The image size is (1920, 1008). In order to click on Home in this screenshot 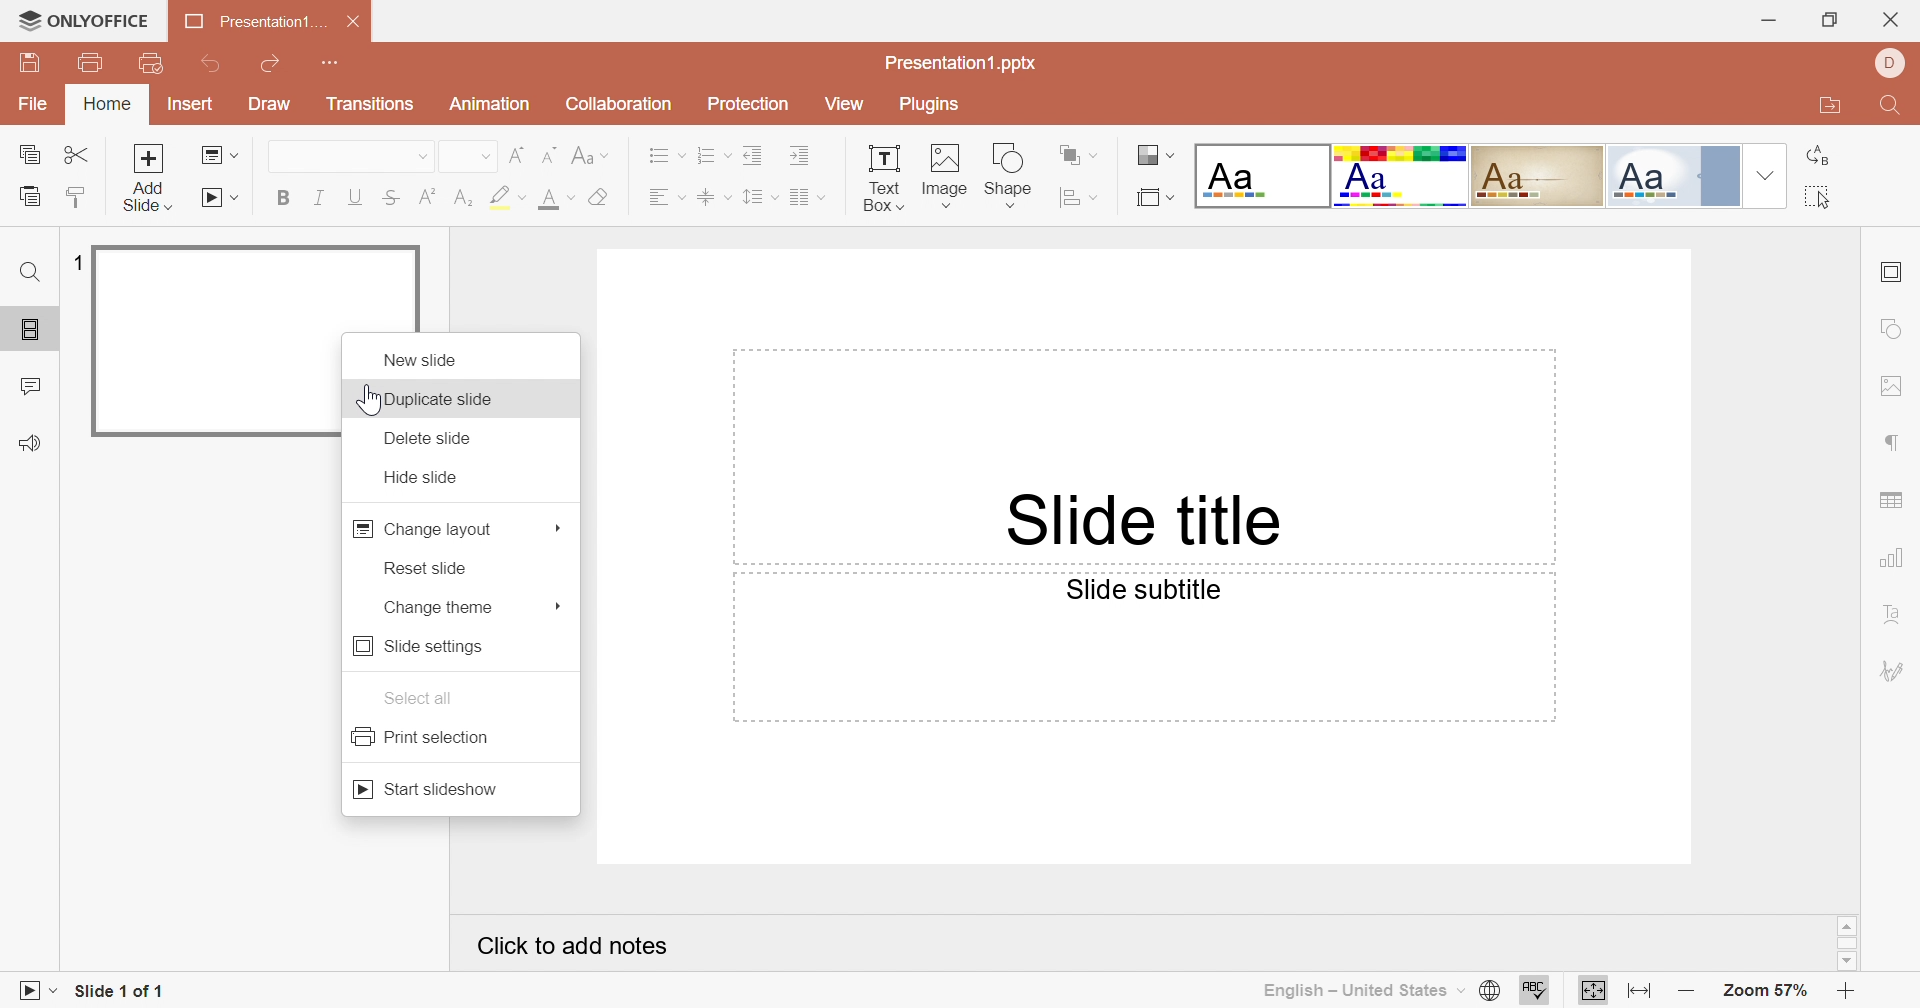, I will do `click(106, 104)`.